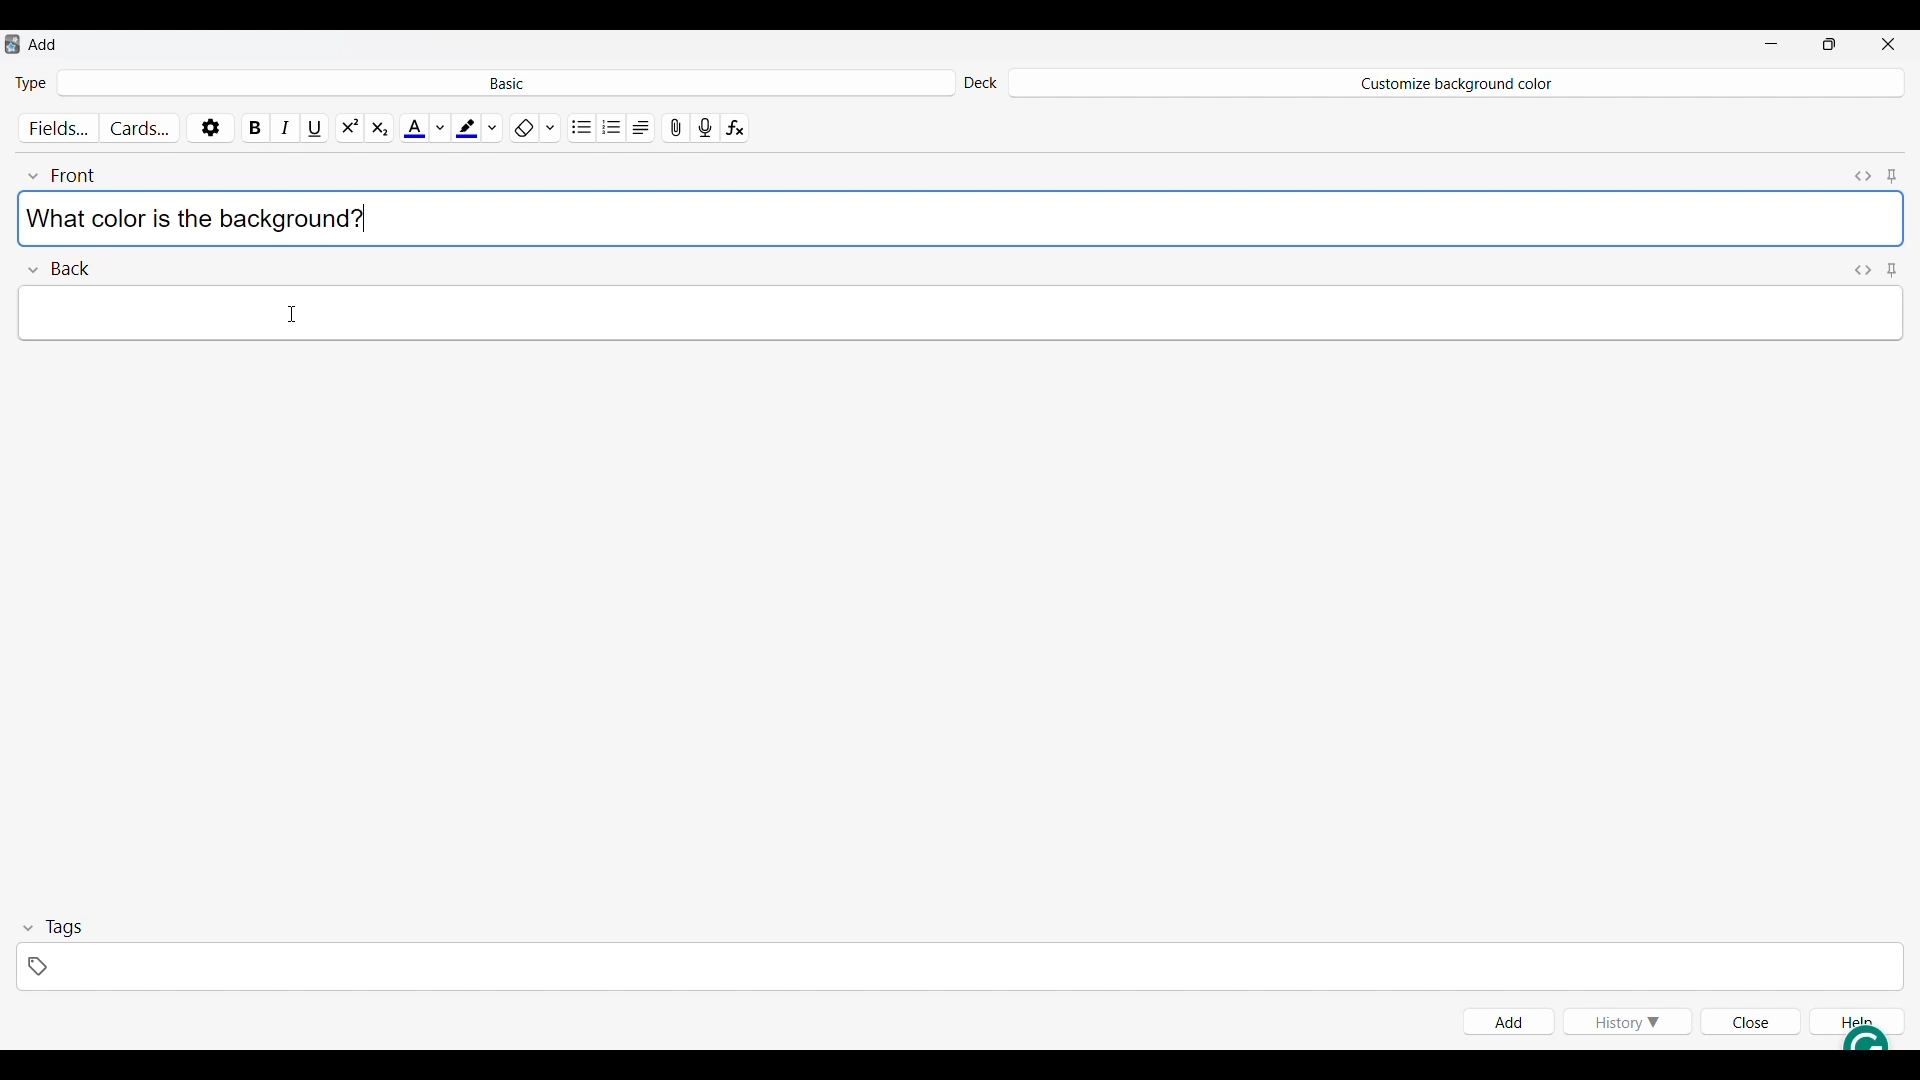 This screenshot has height=1080, width=1920. Describe the element at coordinates (317, 124) in the screenshot. I see `Underline ` at that location.